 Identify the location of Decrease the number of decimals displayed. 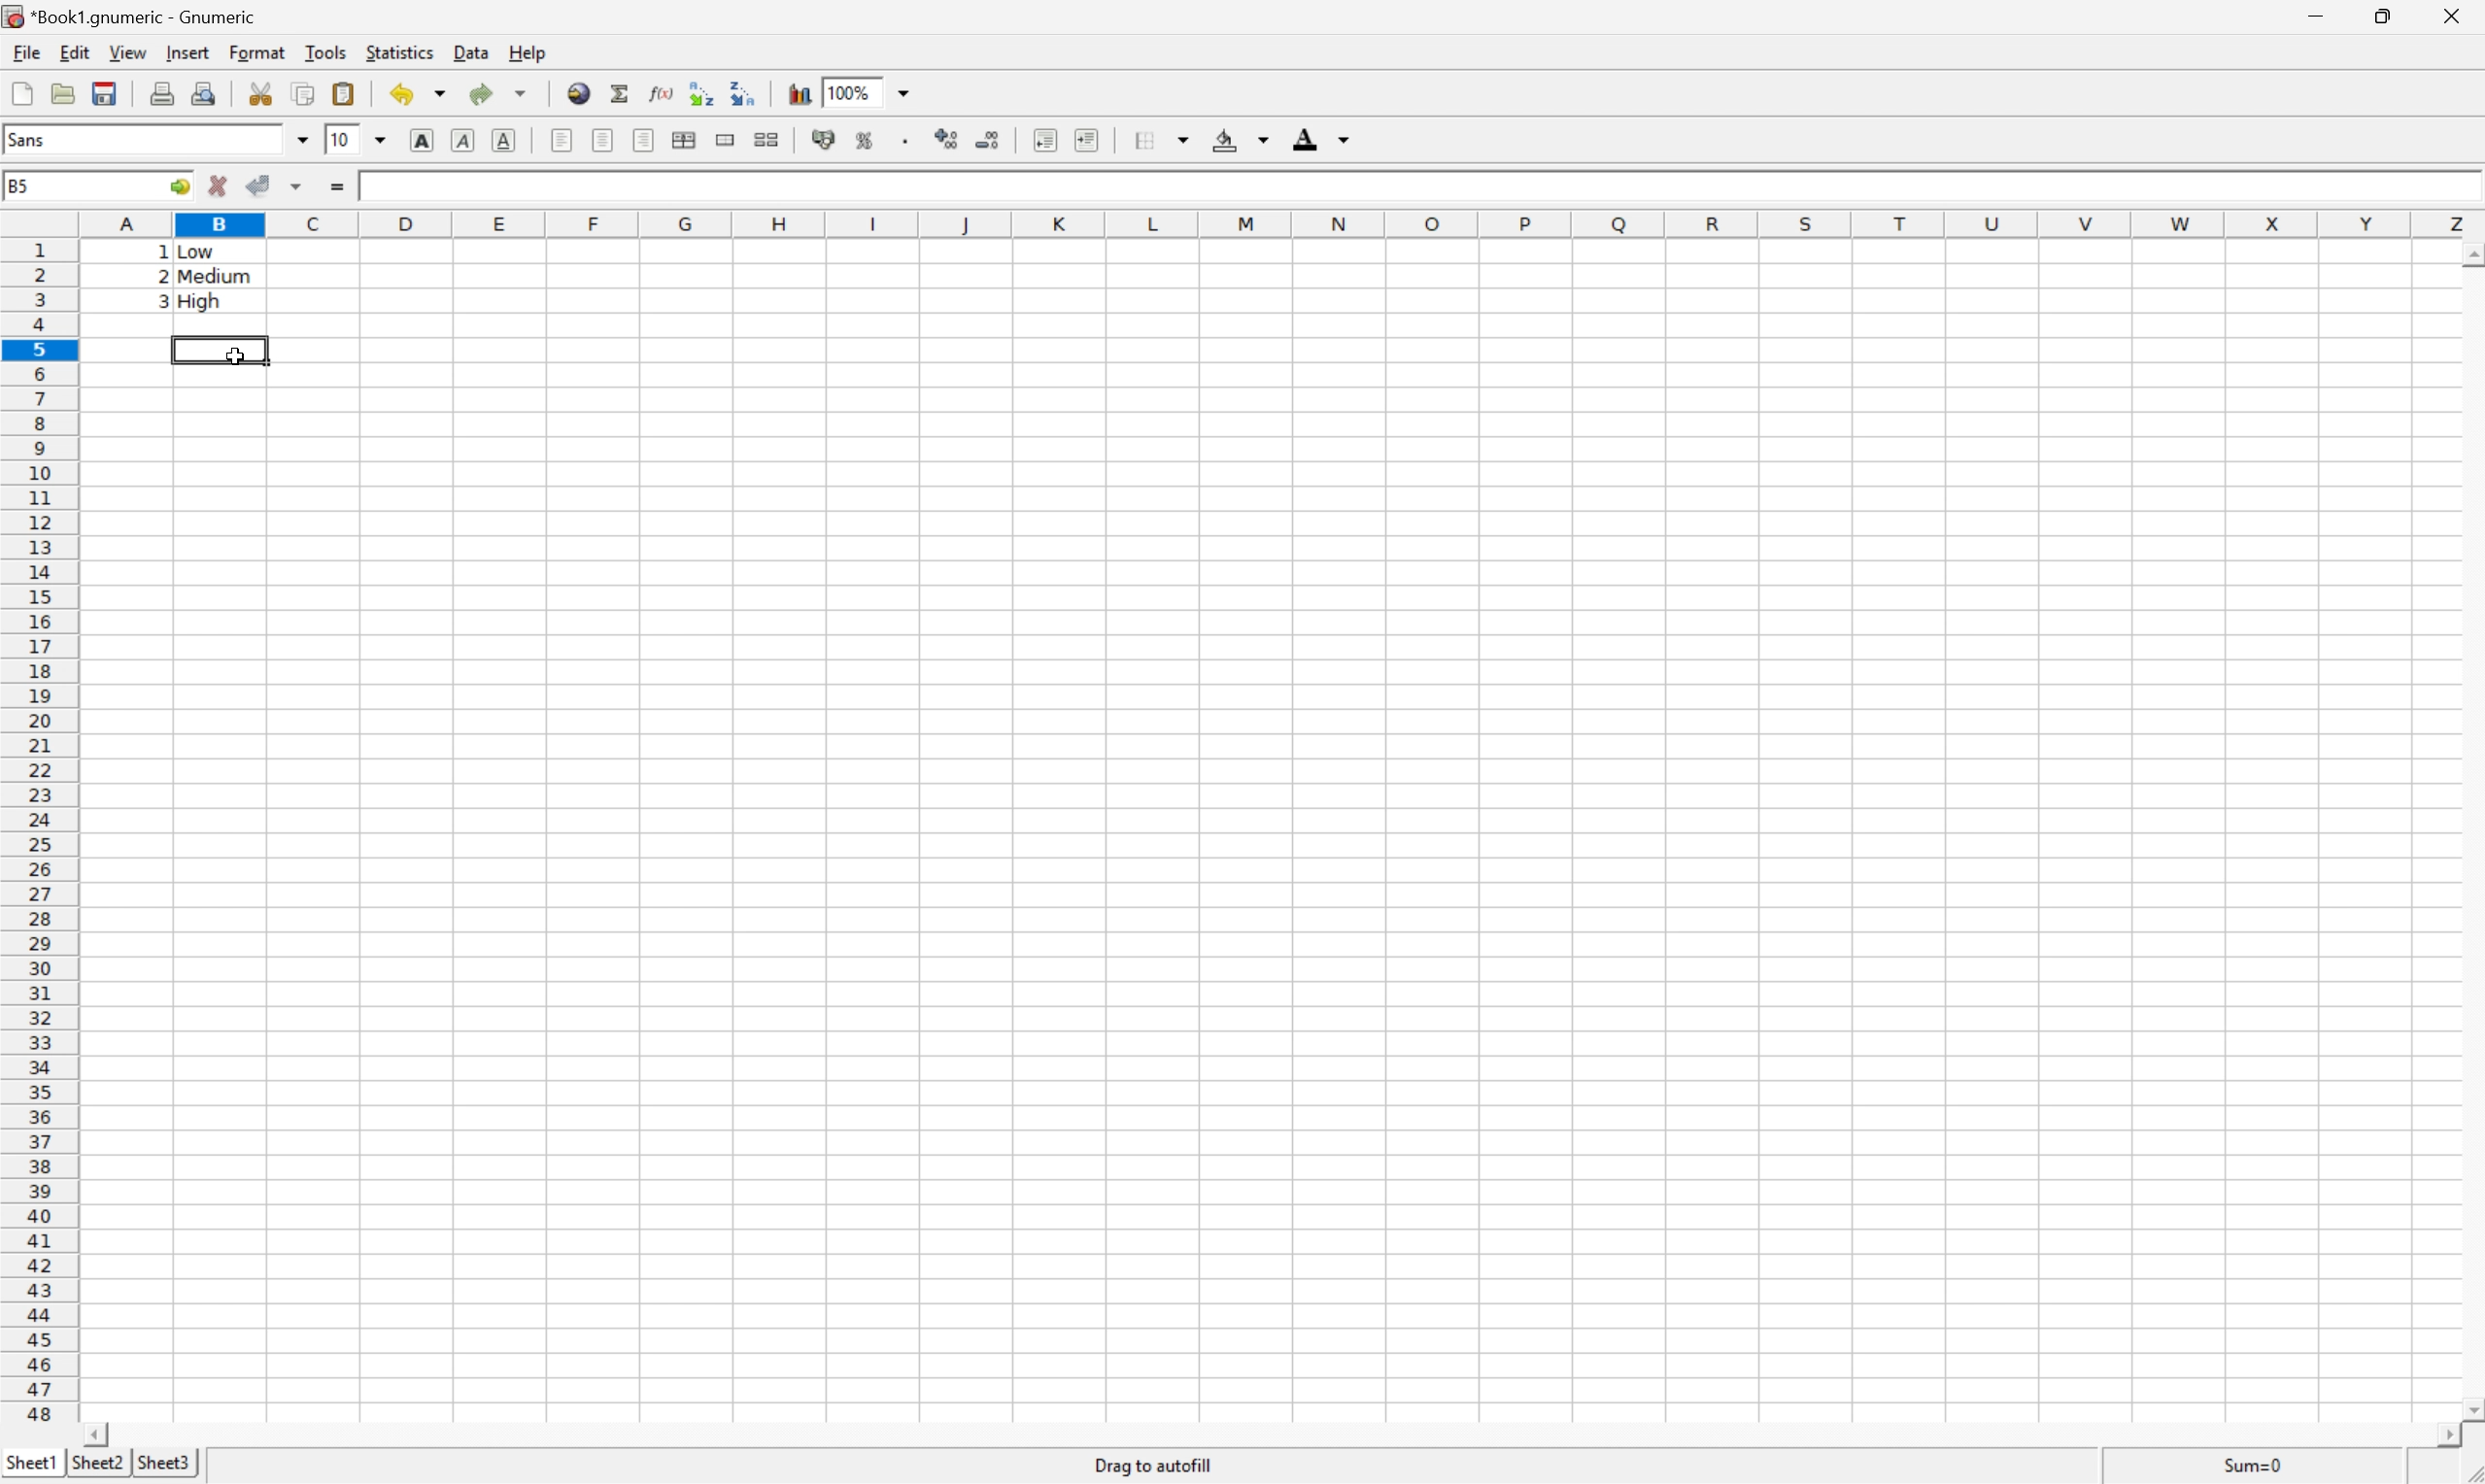
(988, 140).